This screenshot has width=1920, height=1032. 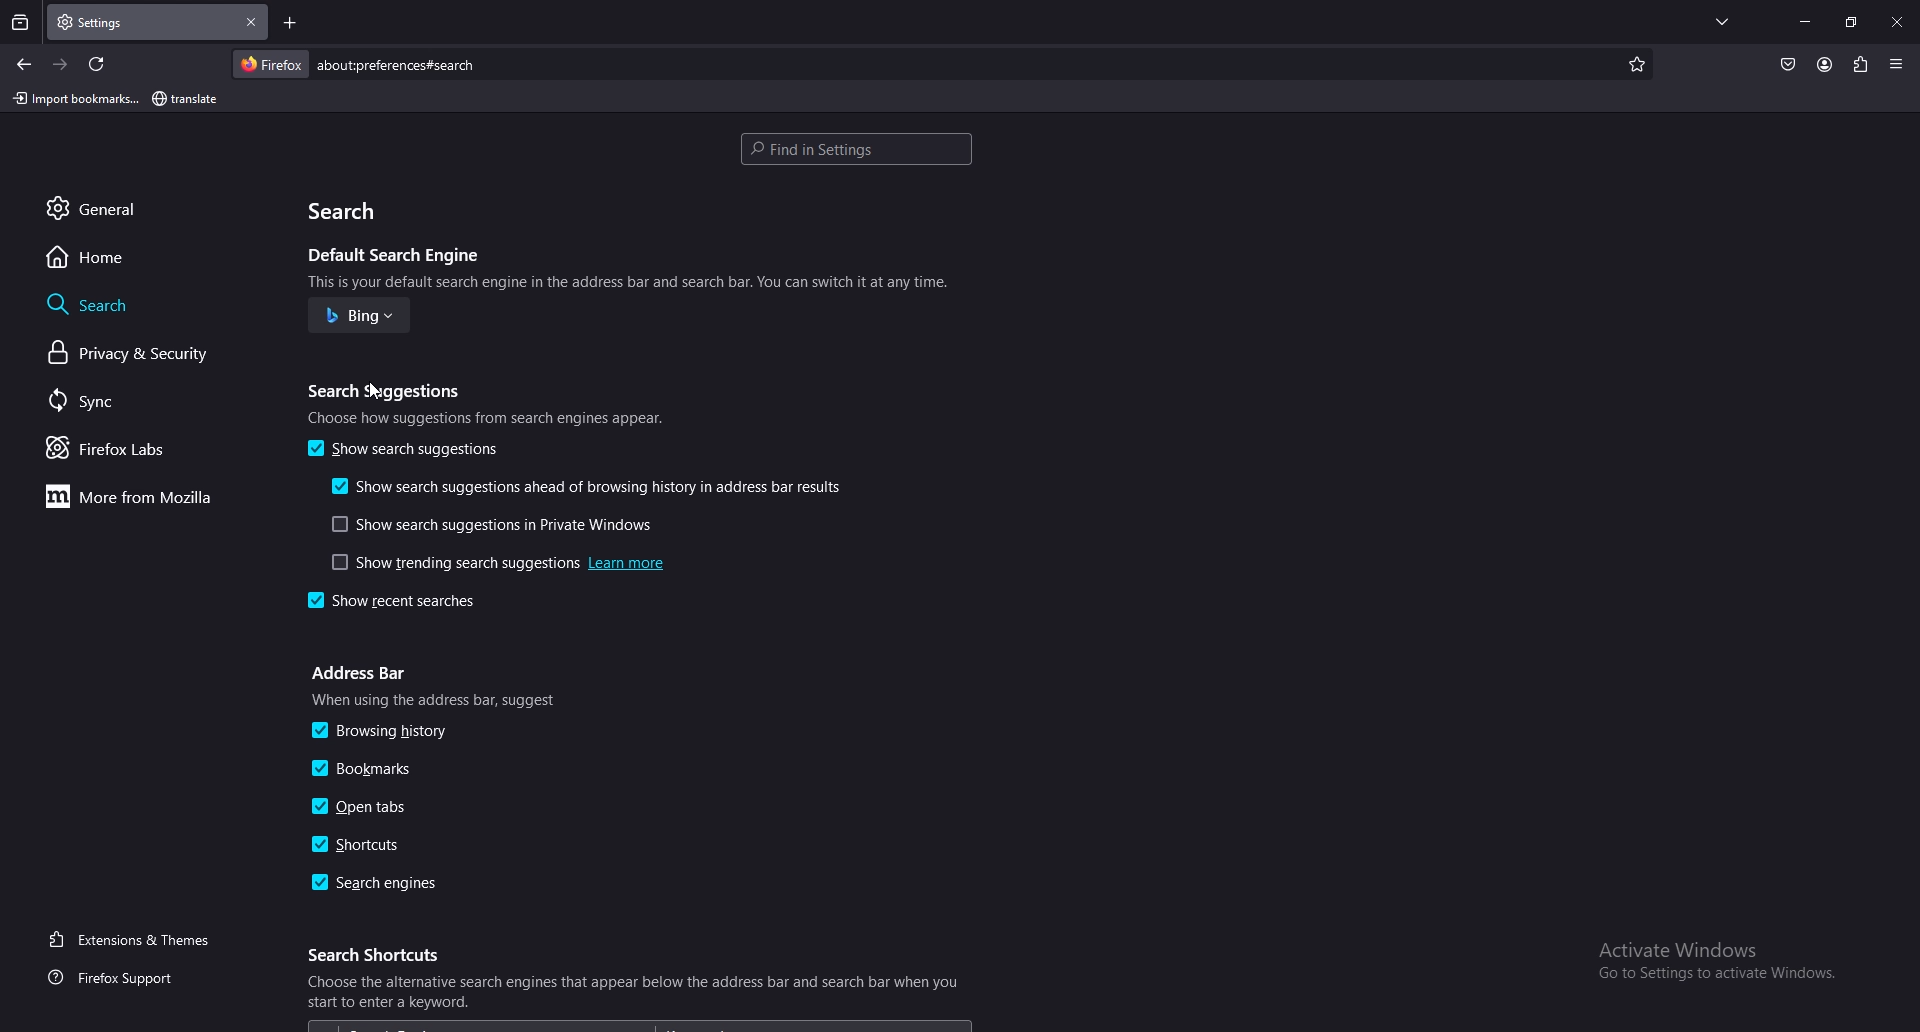 I want to click on info, so click(x=638, y=991).